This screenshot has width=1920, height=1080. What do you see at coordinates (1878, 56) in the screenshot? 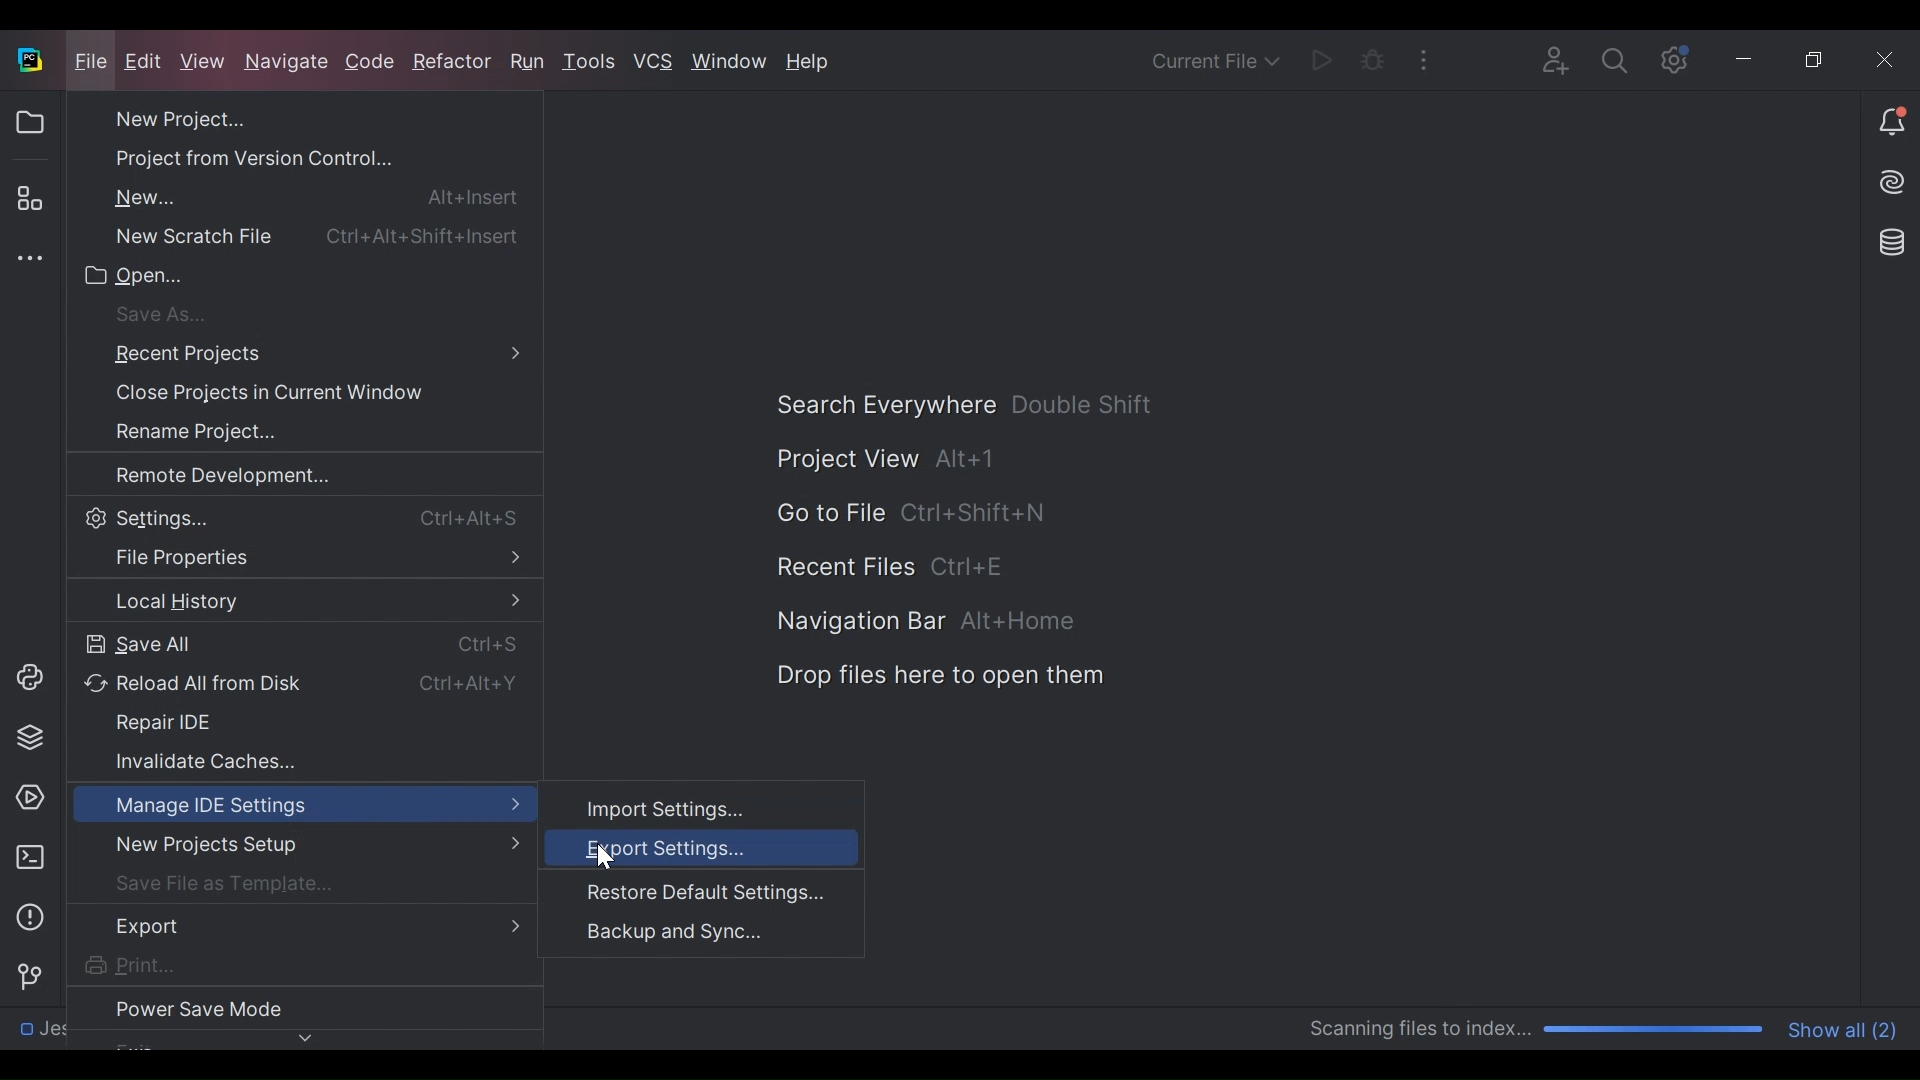
I see `Close` at bounding box center [1878, 56].